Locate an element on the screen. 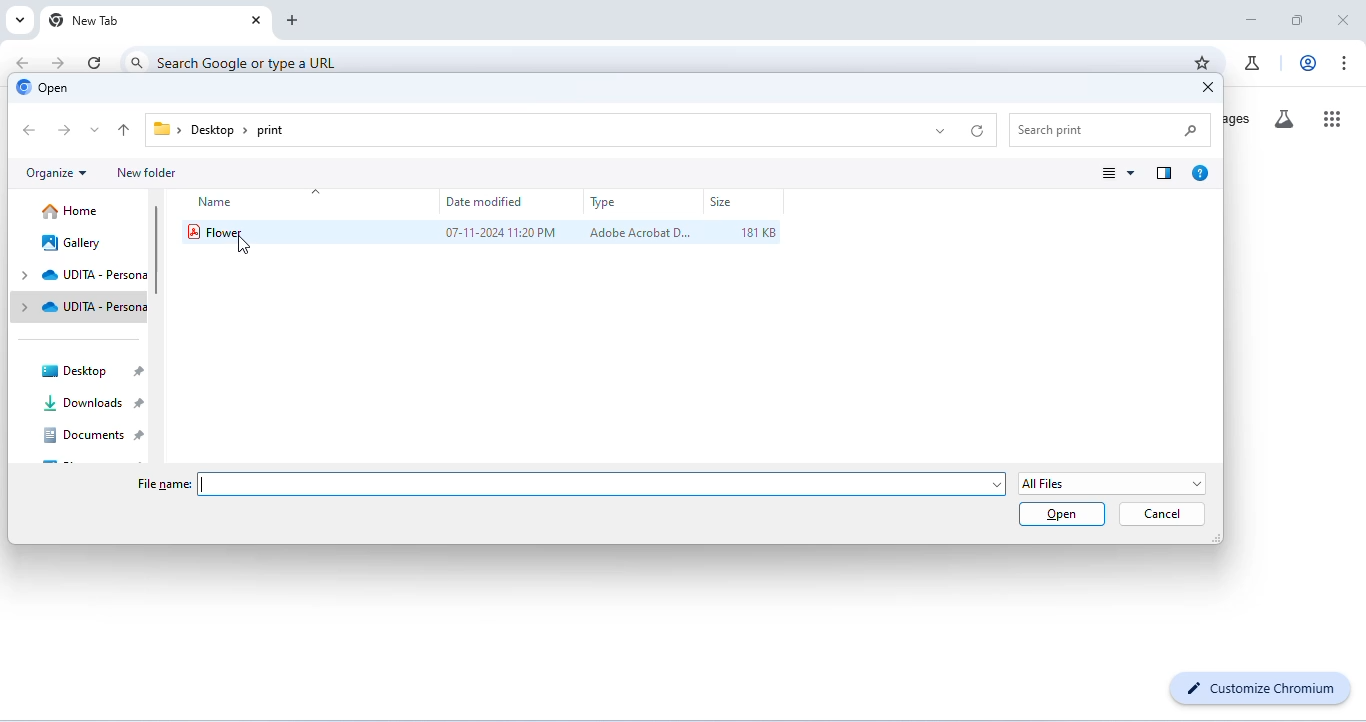 This screenshot has width=1366, height=722. gallery is located at coordinates (72, 244).